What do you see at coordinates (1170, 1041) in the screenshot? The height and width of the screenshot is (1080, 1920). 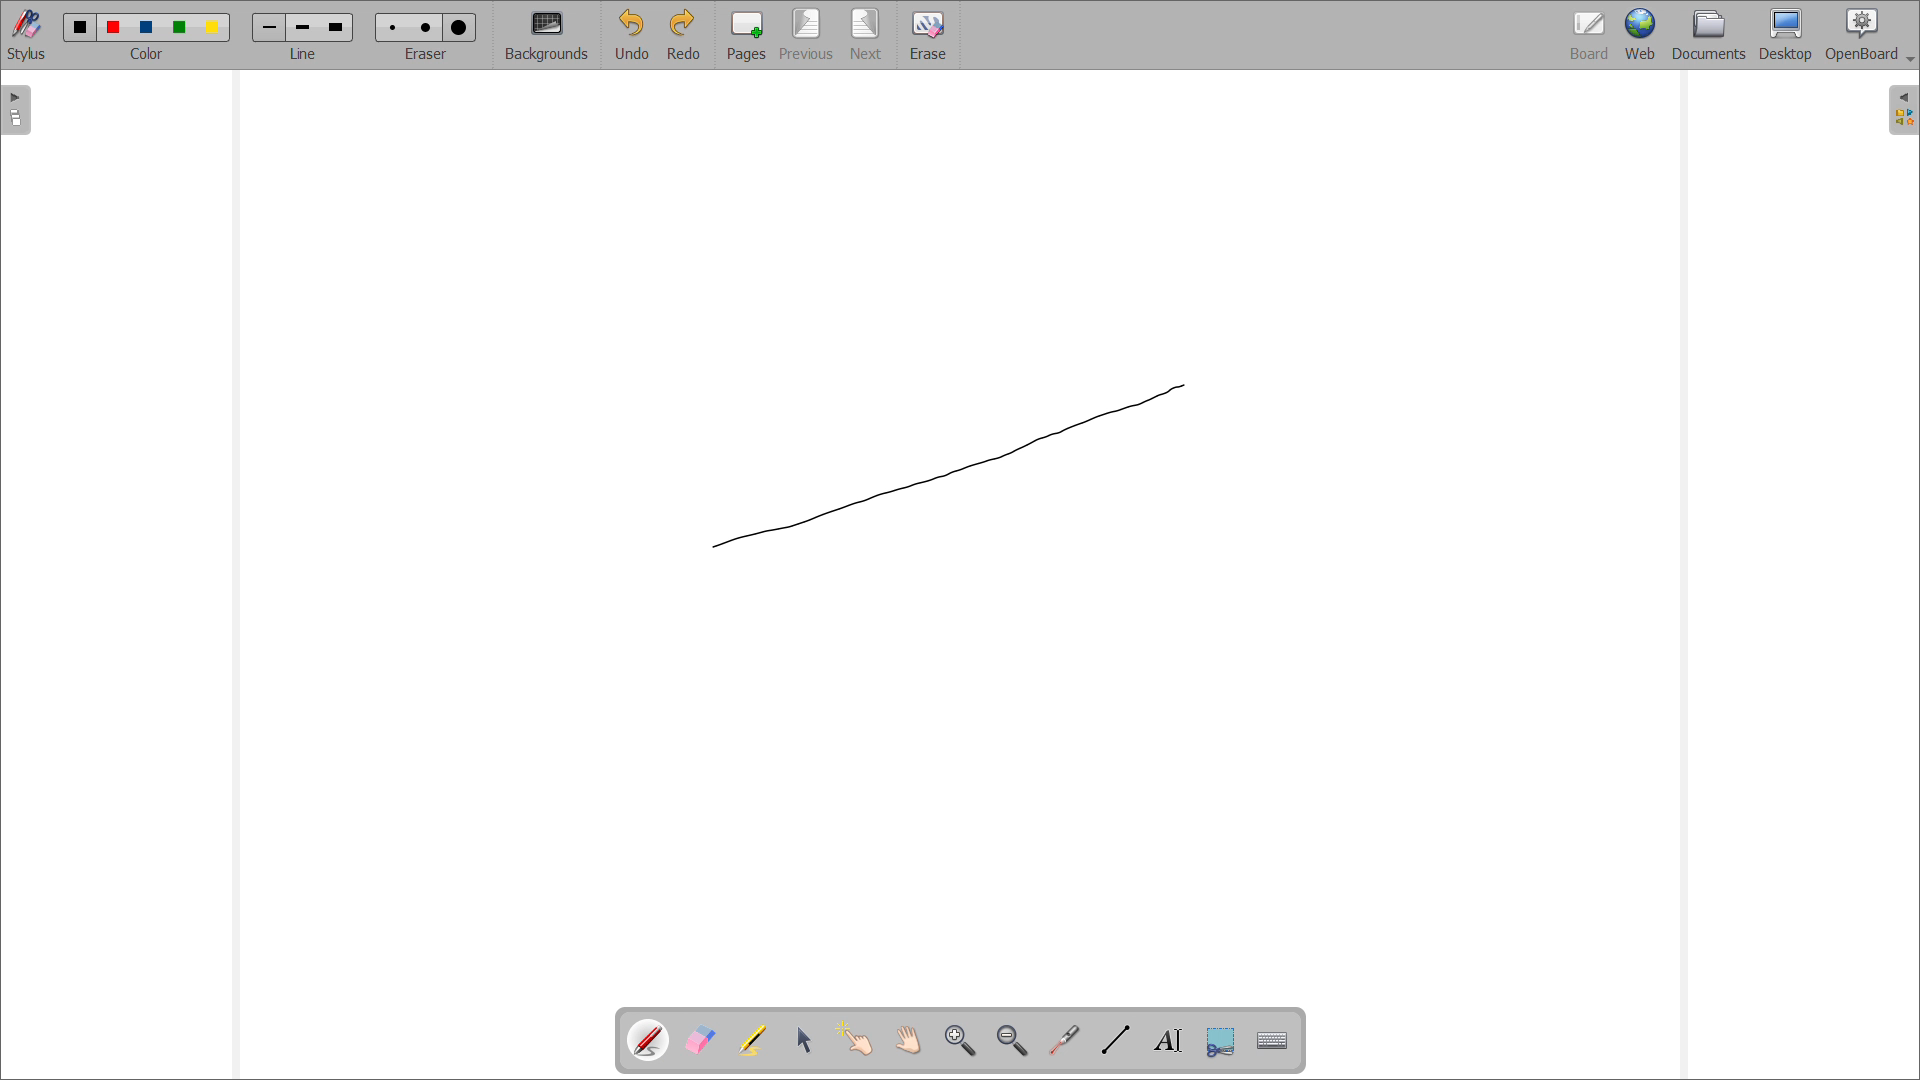 I see `draw text` at bounding box center [1170, 1041].